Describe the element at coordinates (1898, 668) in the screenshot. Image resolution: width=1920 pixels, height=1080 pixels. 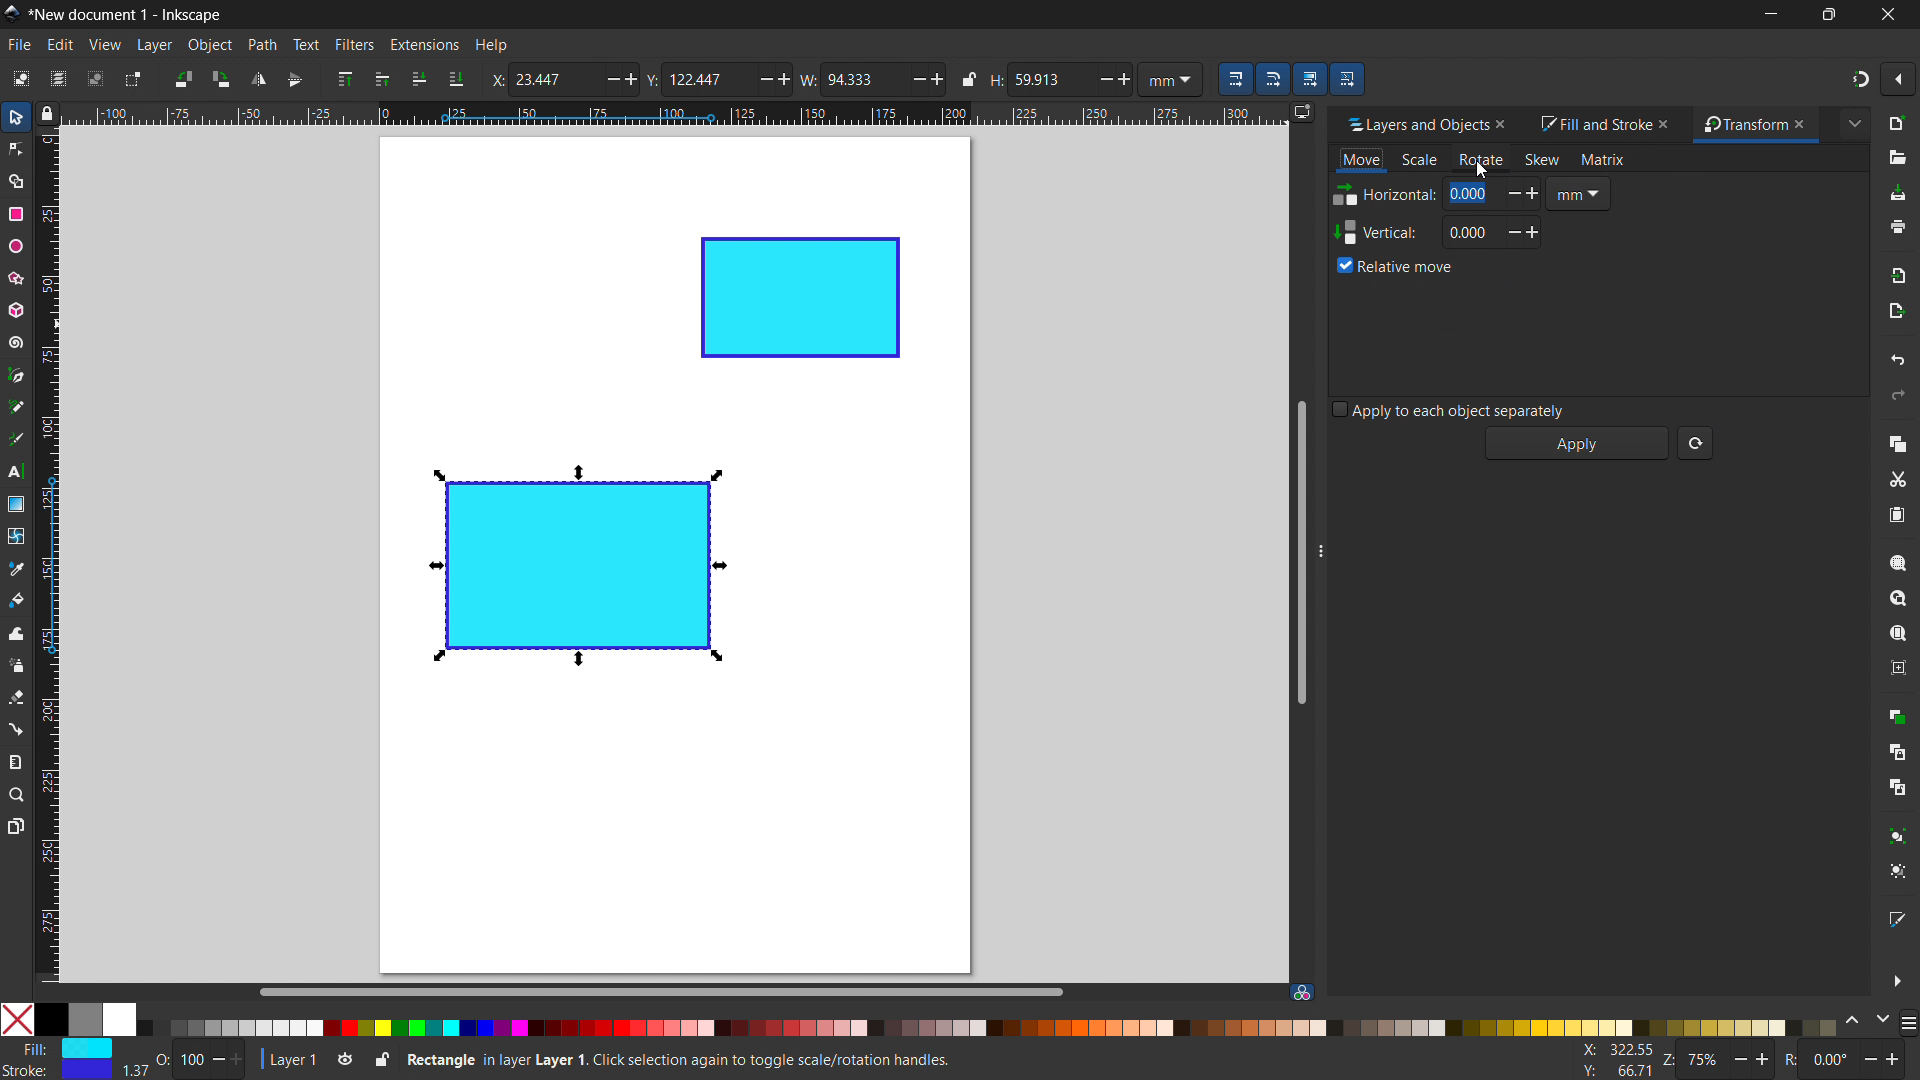
I see `zoom center page` at that location.